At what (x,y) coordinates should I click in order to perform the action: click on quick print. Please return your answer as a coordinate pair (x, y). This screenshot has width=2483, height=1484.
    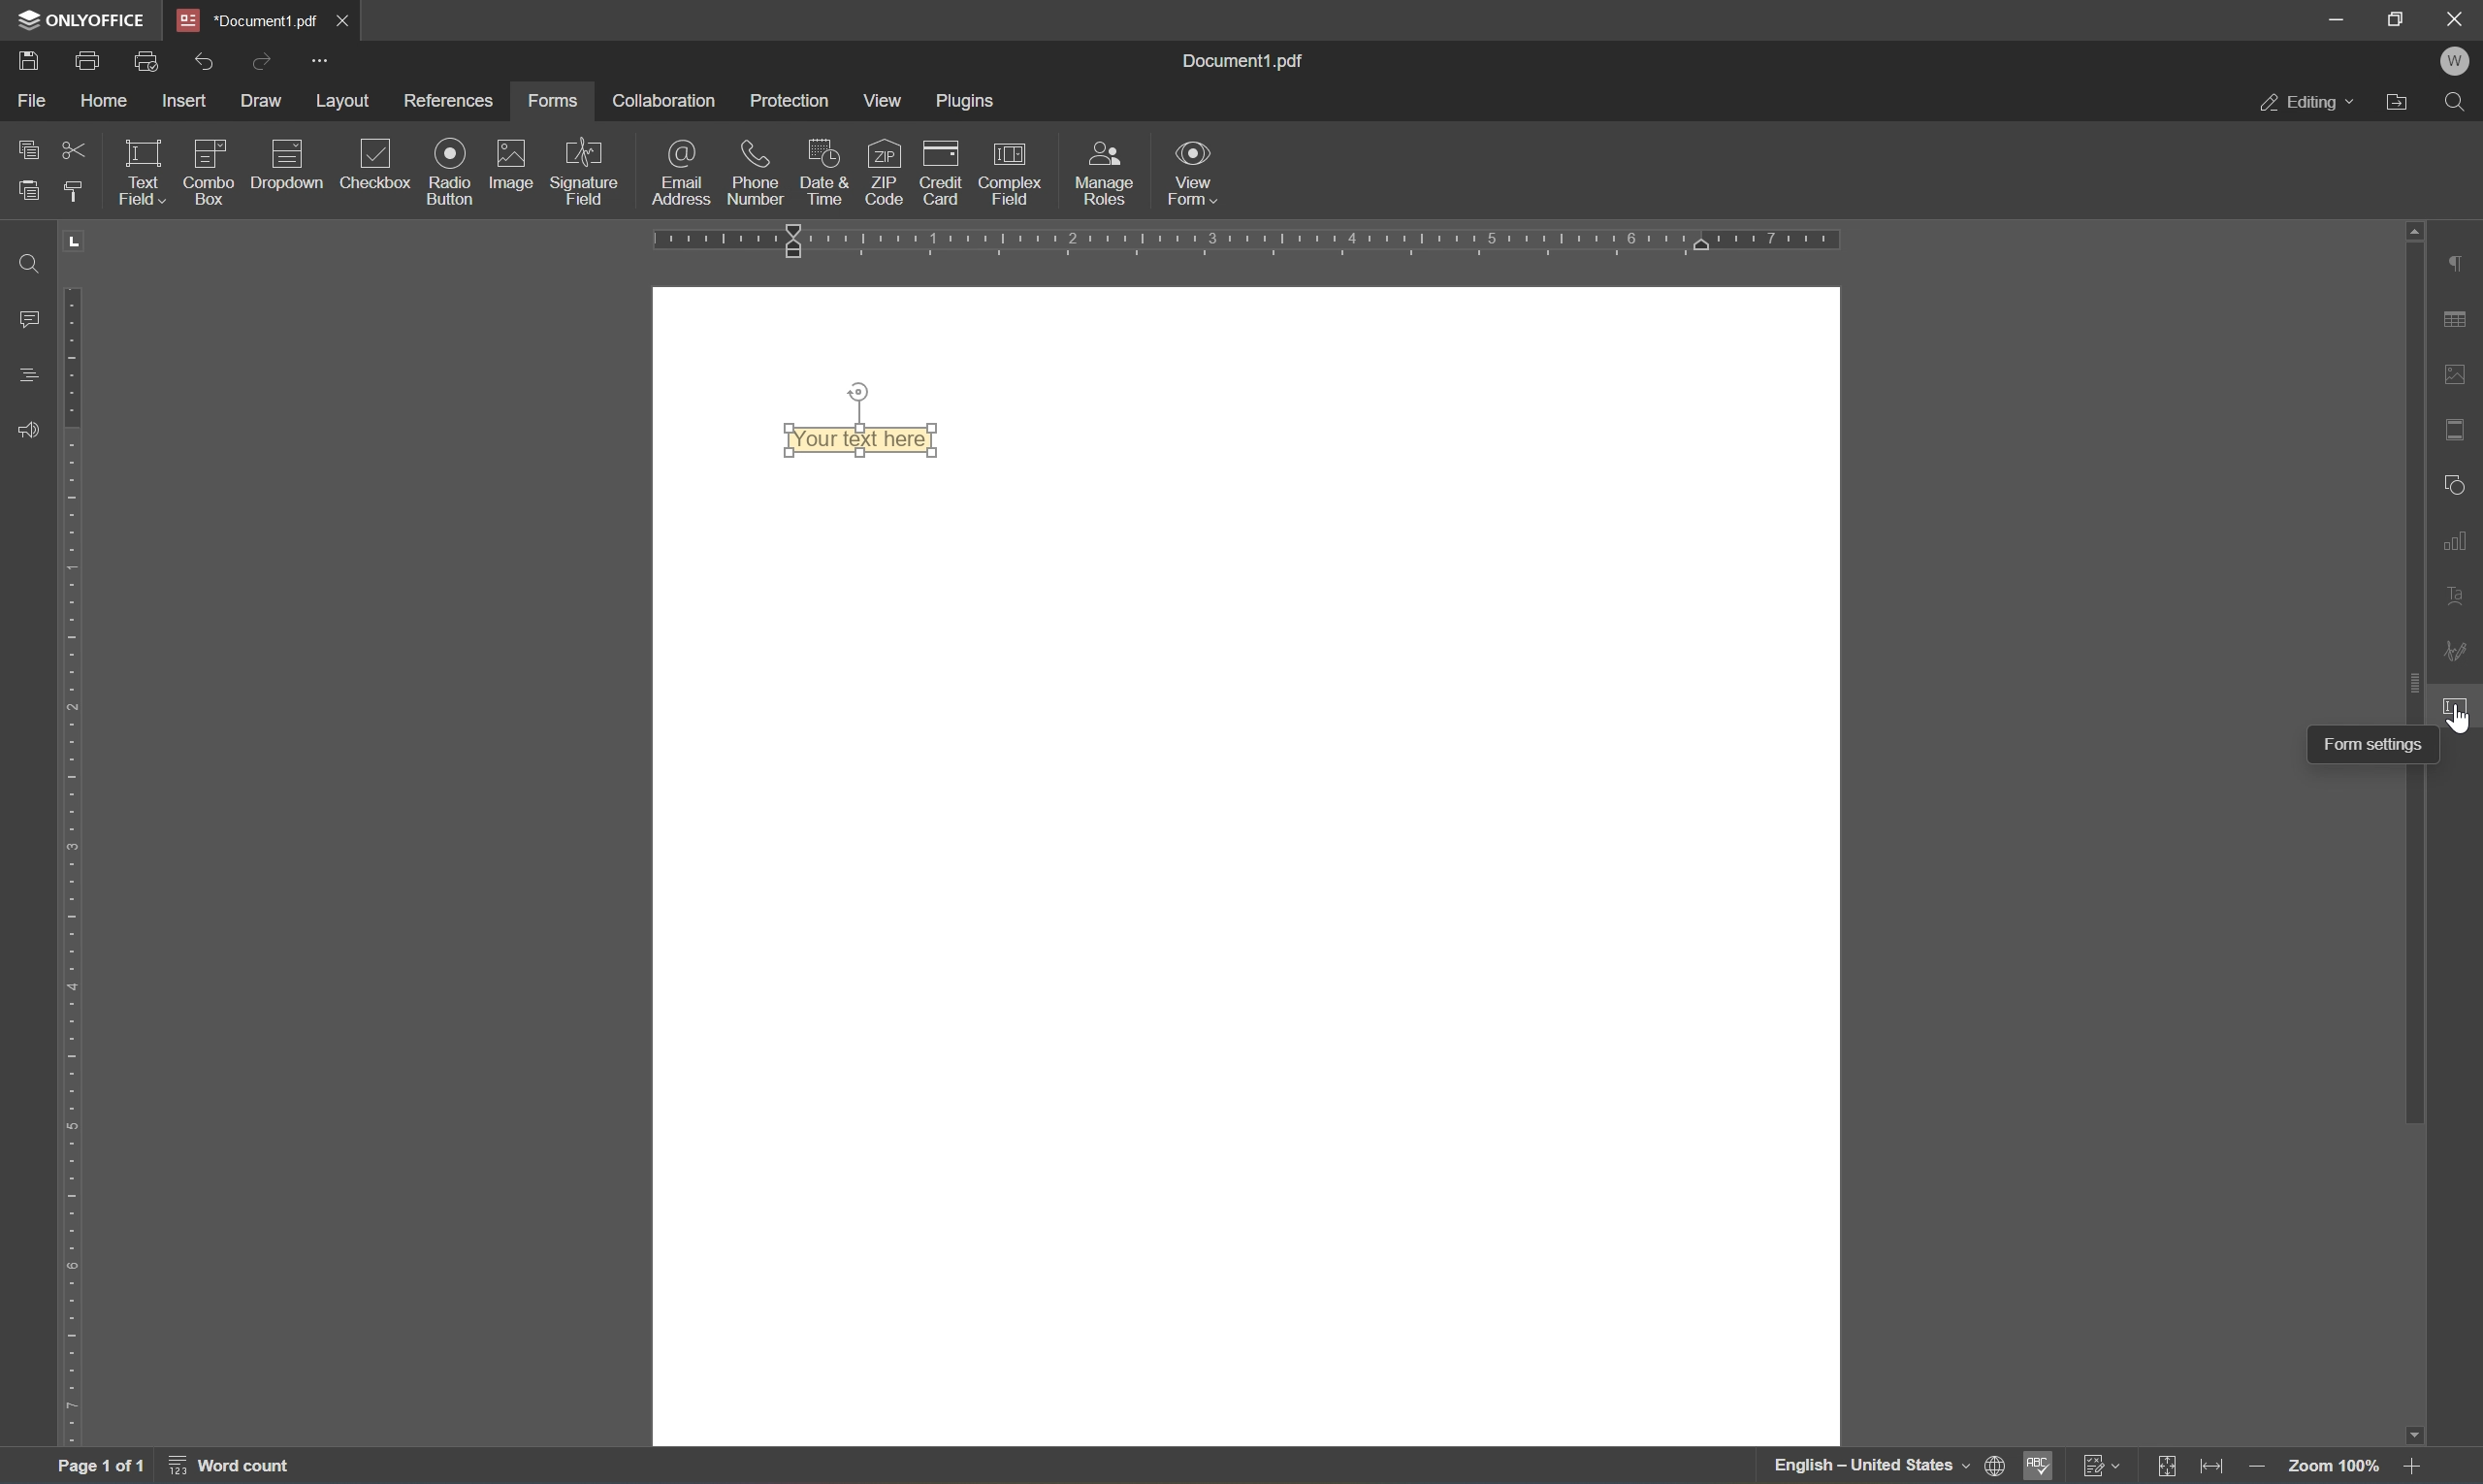
    Looking at the image, I should click on (151, 62).